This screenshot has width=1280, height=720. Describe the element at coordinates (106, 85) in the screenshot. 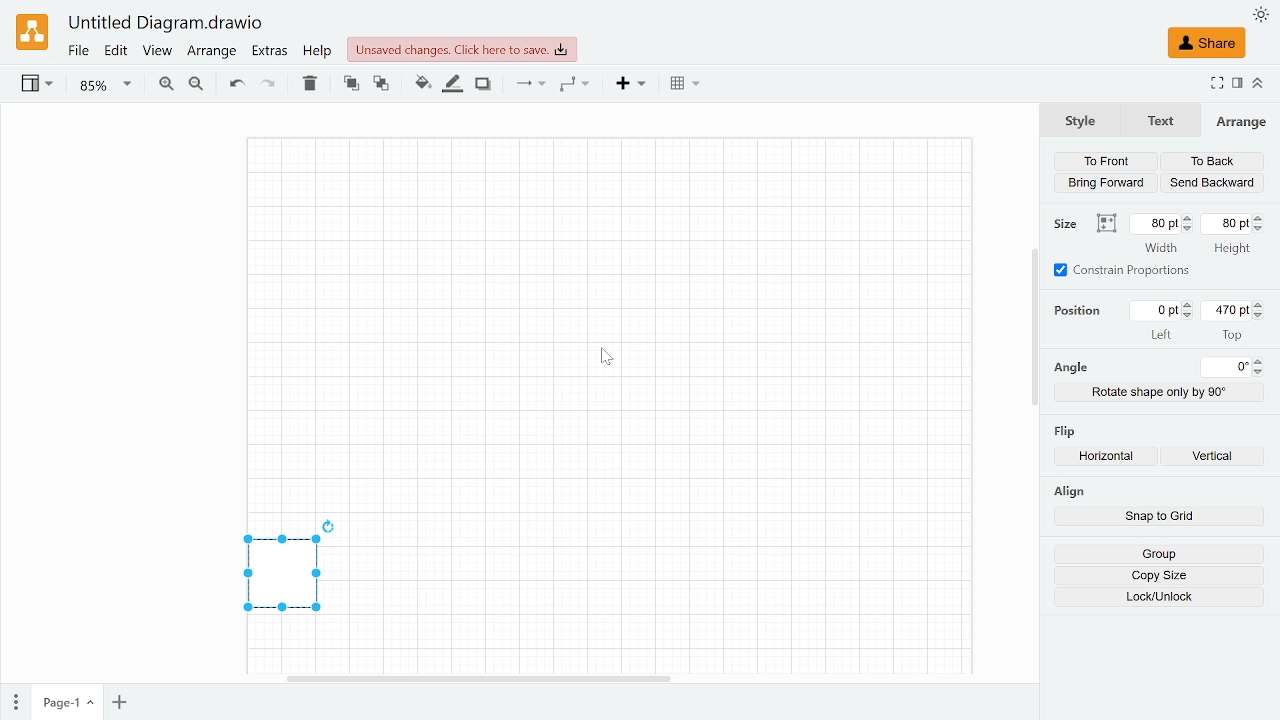

I see `Current zoom` at that location.